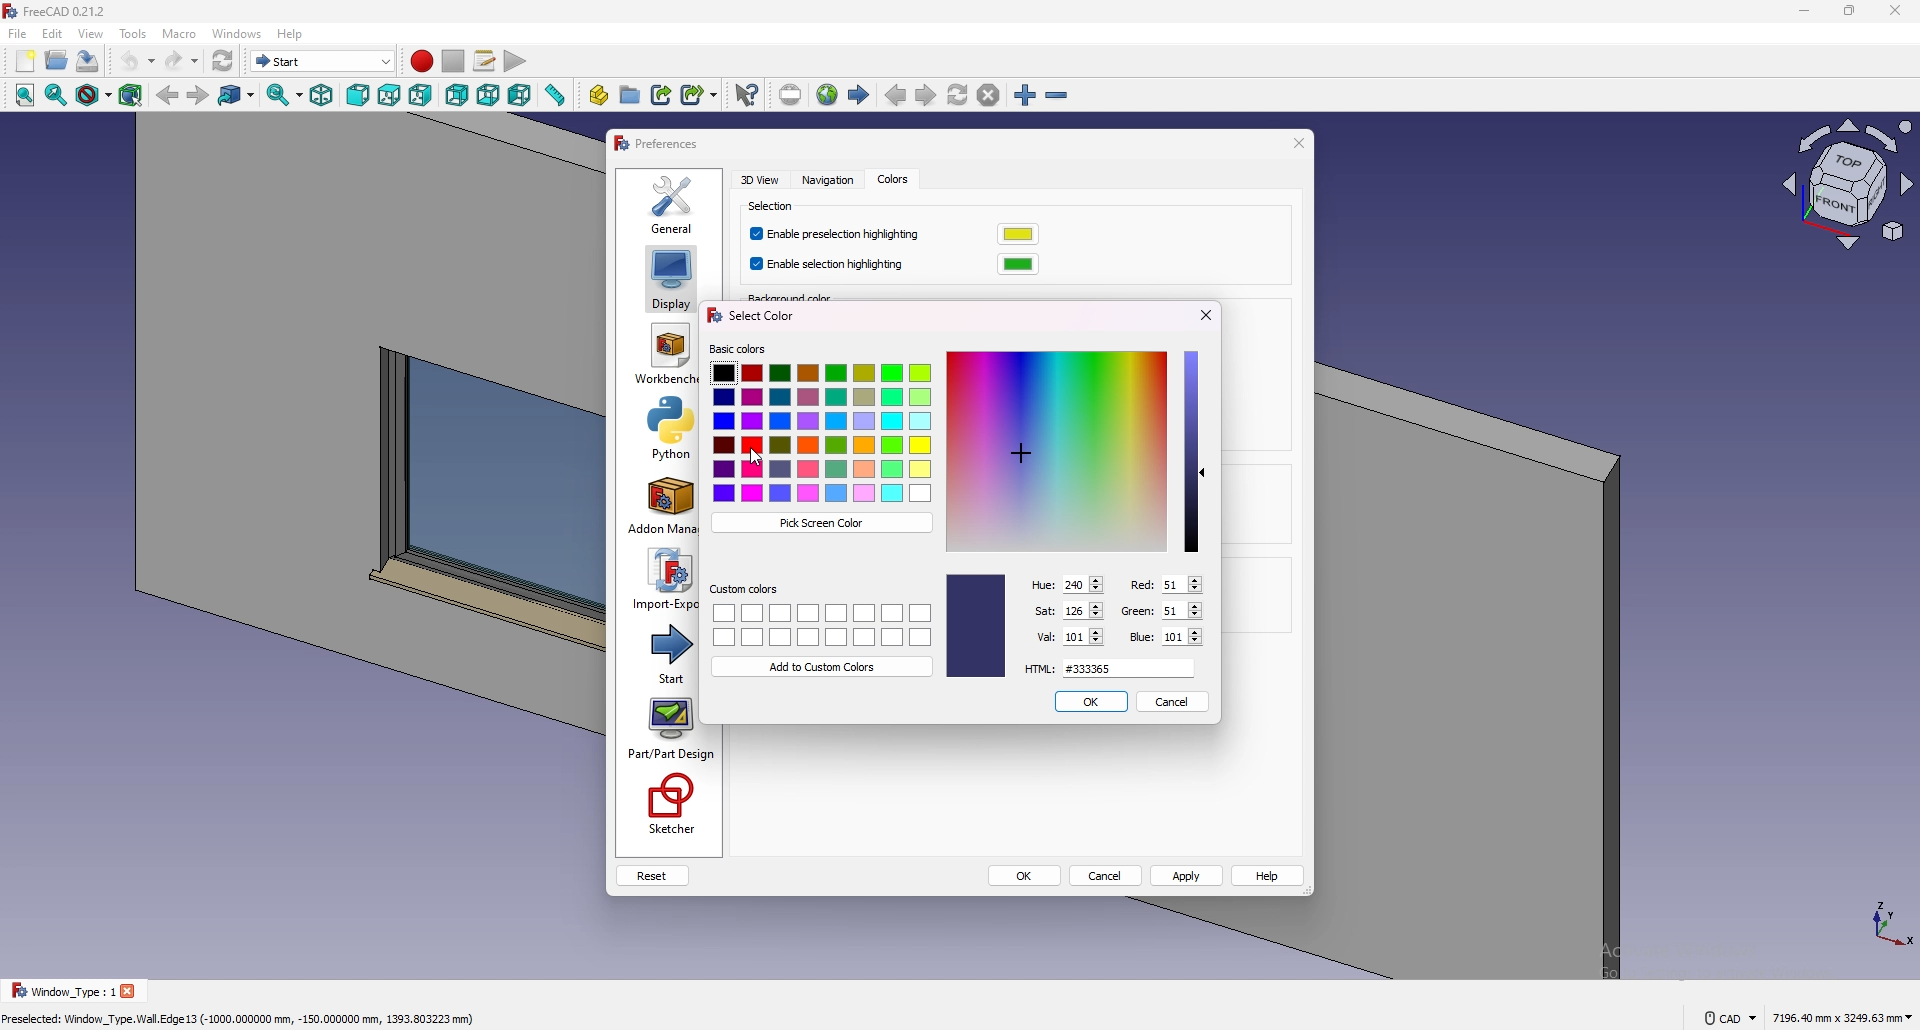  I want to click on refresh, so click(223, 61).